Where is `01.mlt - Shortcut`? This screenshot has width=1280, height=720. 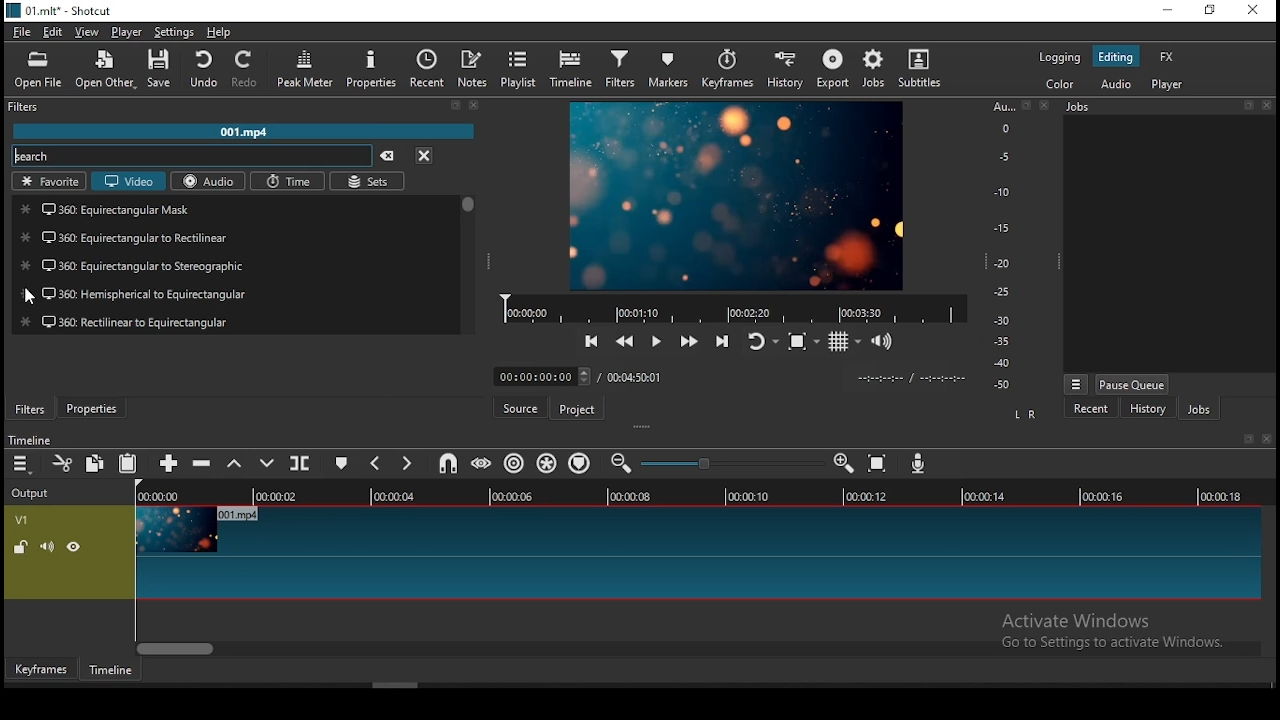 01.mlt - Shortcut is located at coordinates (60, 10).